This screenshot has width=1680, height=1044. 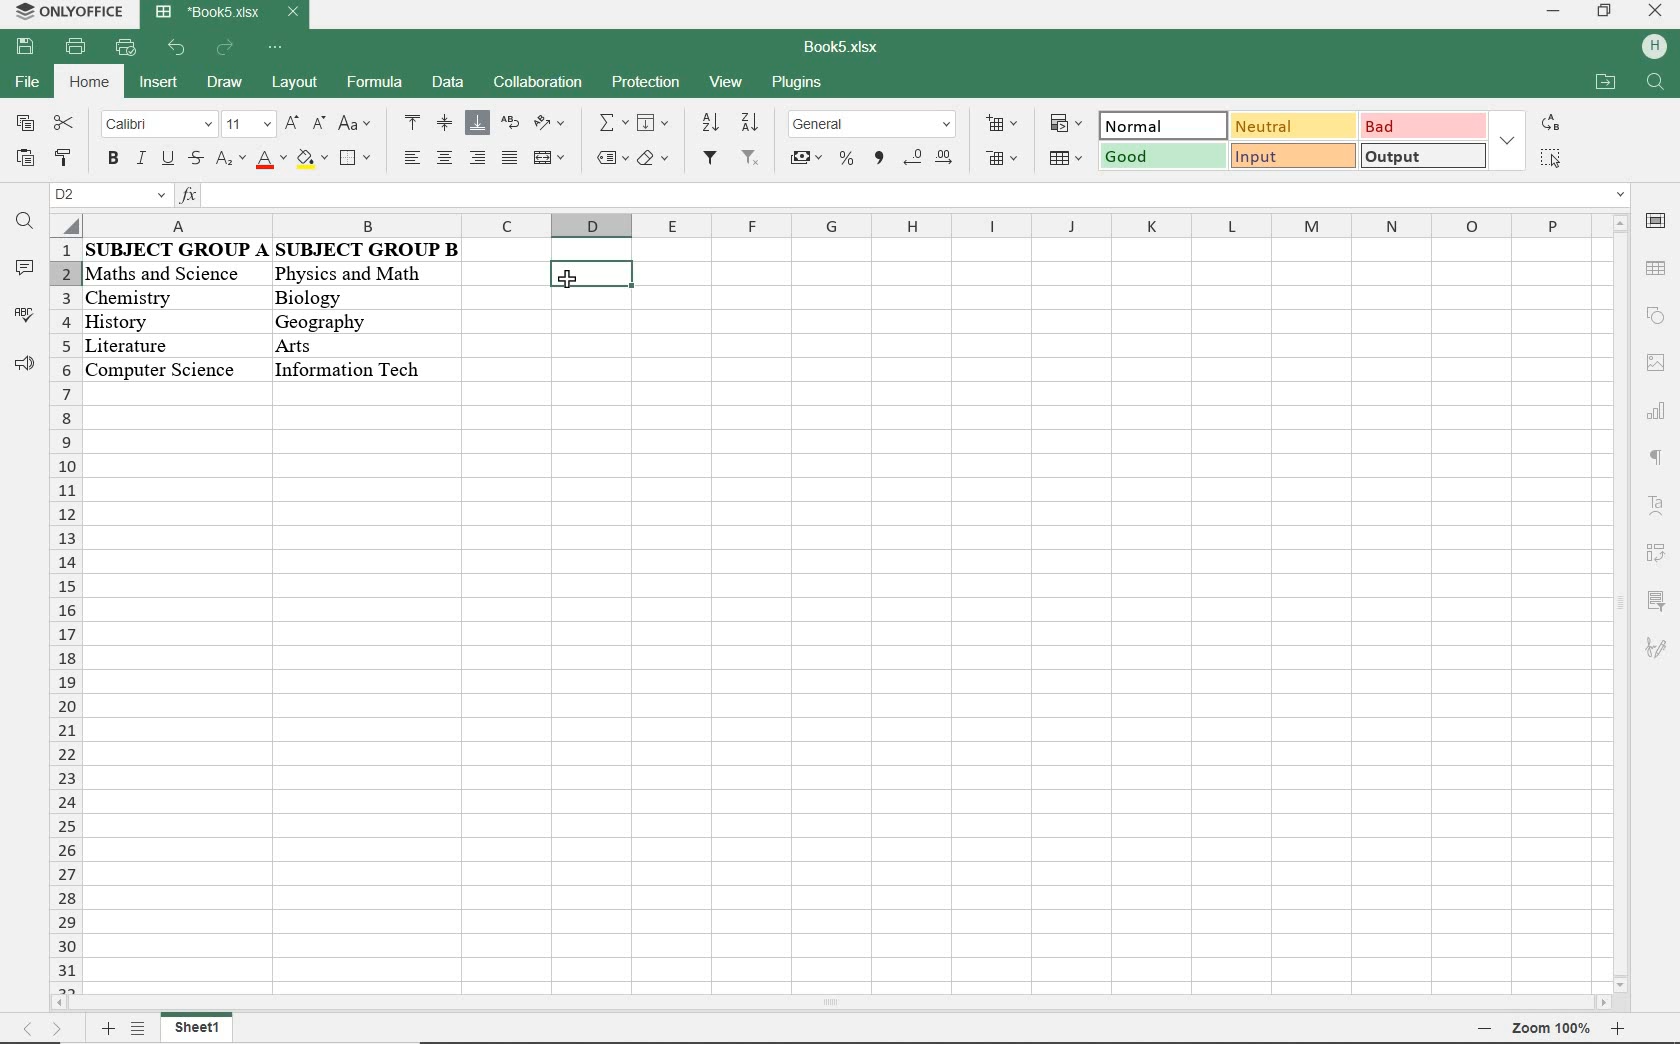 I want to click on undo, so click(x=178, y=49).